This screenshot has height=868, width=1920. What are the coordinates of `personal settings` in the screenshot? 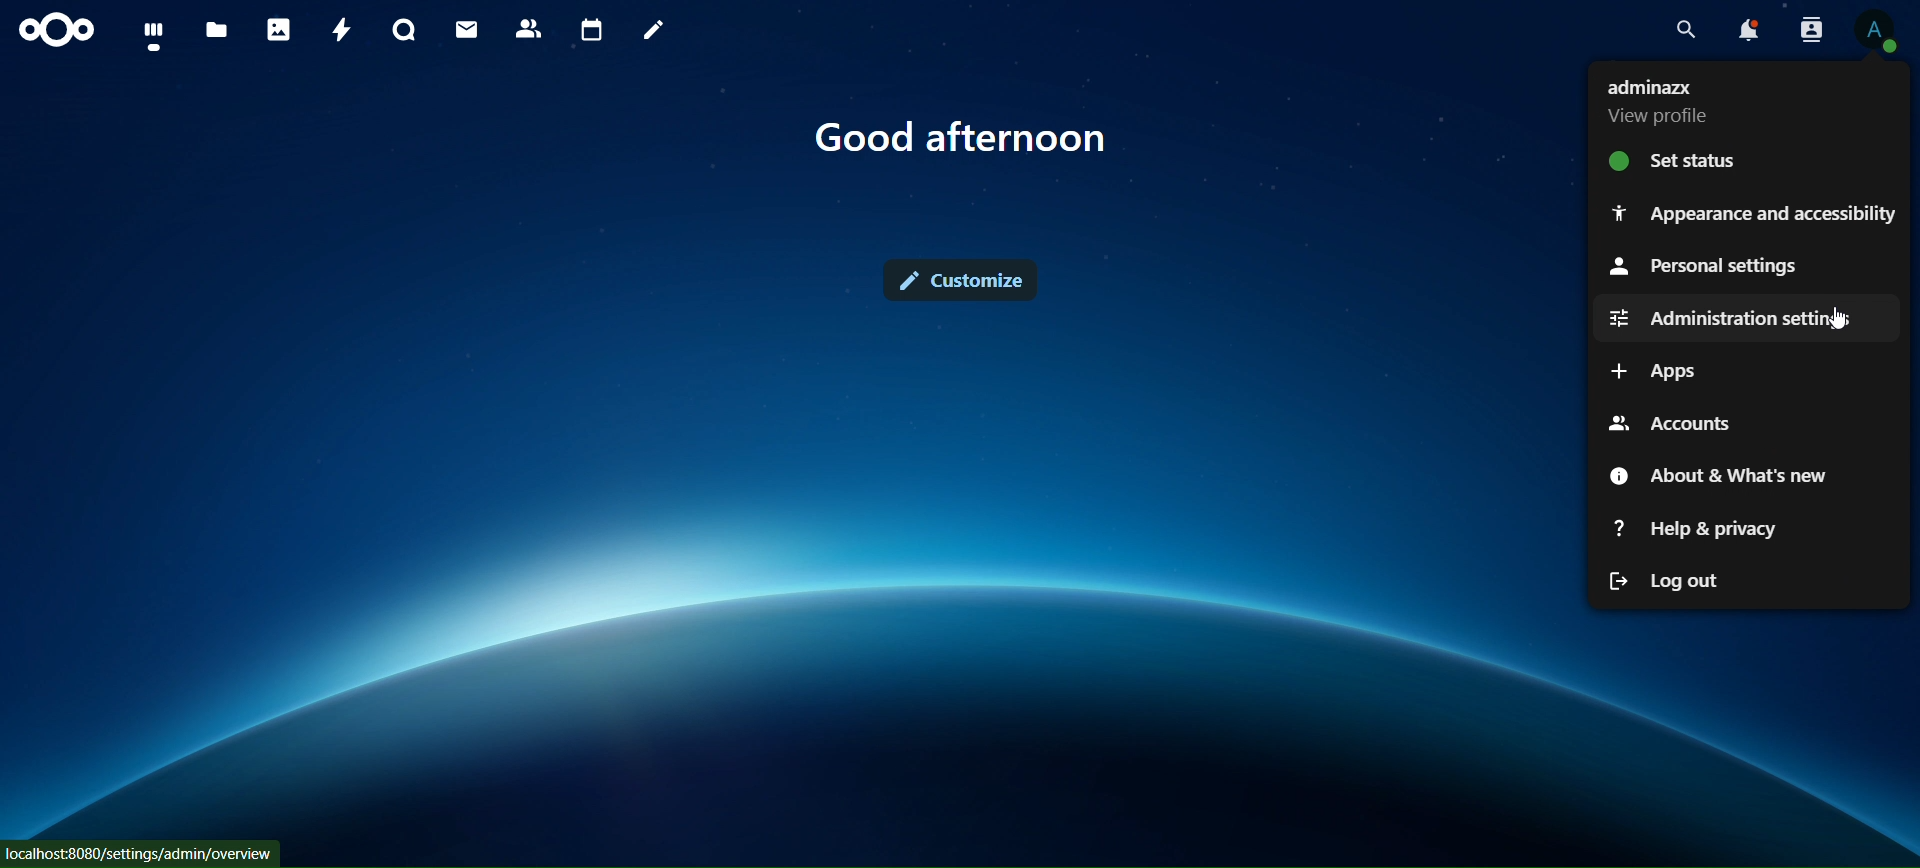 It's located at (1702, 269).